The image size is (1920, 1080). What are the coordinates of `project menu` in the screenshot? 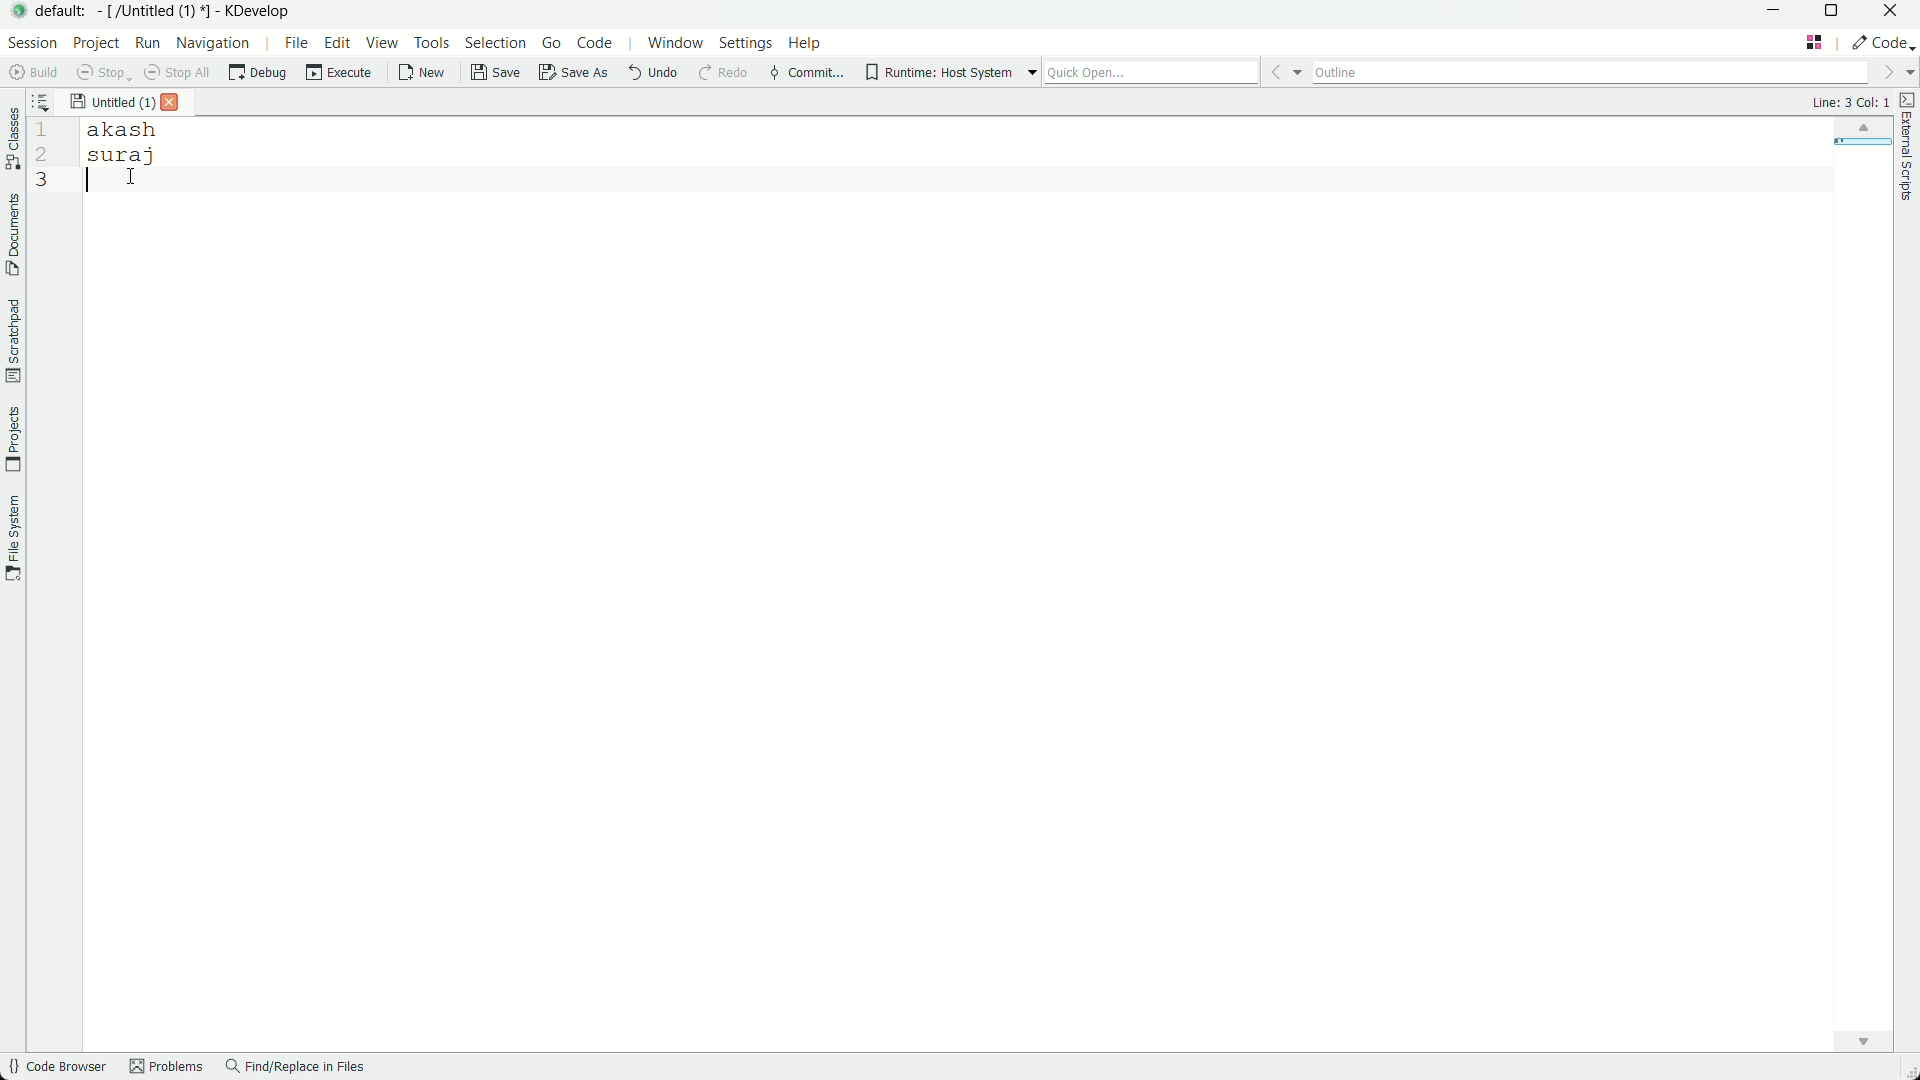 It's located at (97, 42).